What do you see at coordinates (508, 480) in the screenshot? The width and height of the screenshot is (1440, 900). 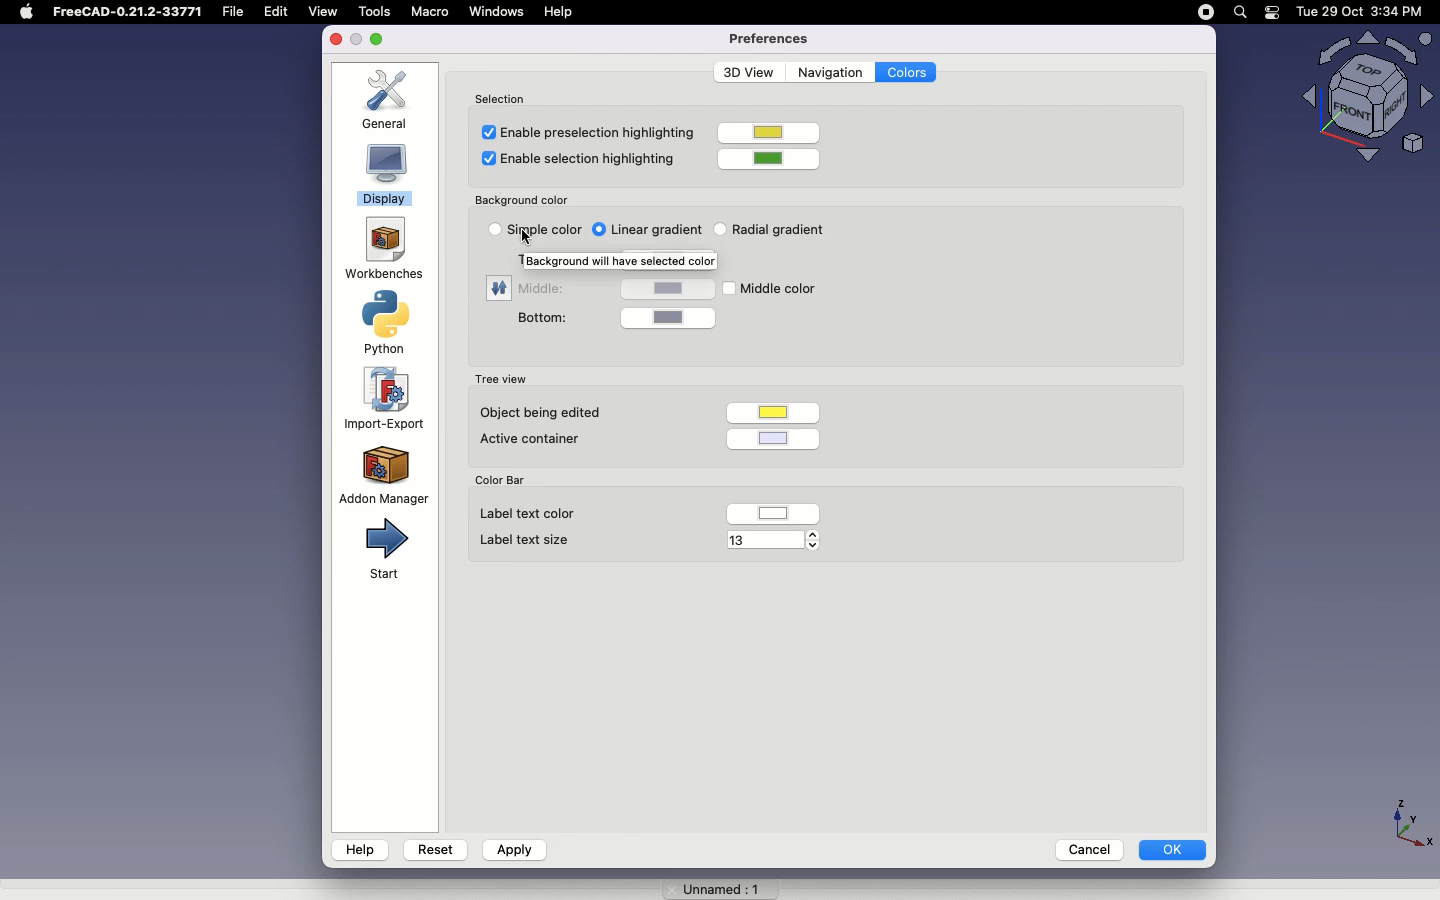 I see `Color Bar` at bounding box center [508, 480].